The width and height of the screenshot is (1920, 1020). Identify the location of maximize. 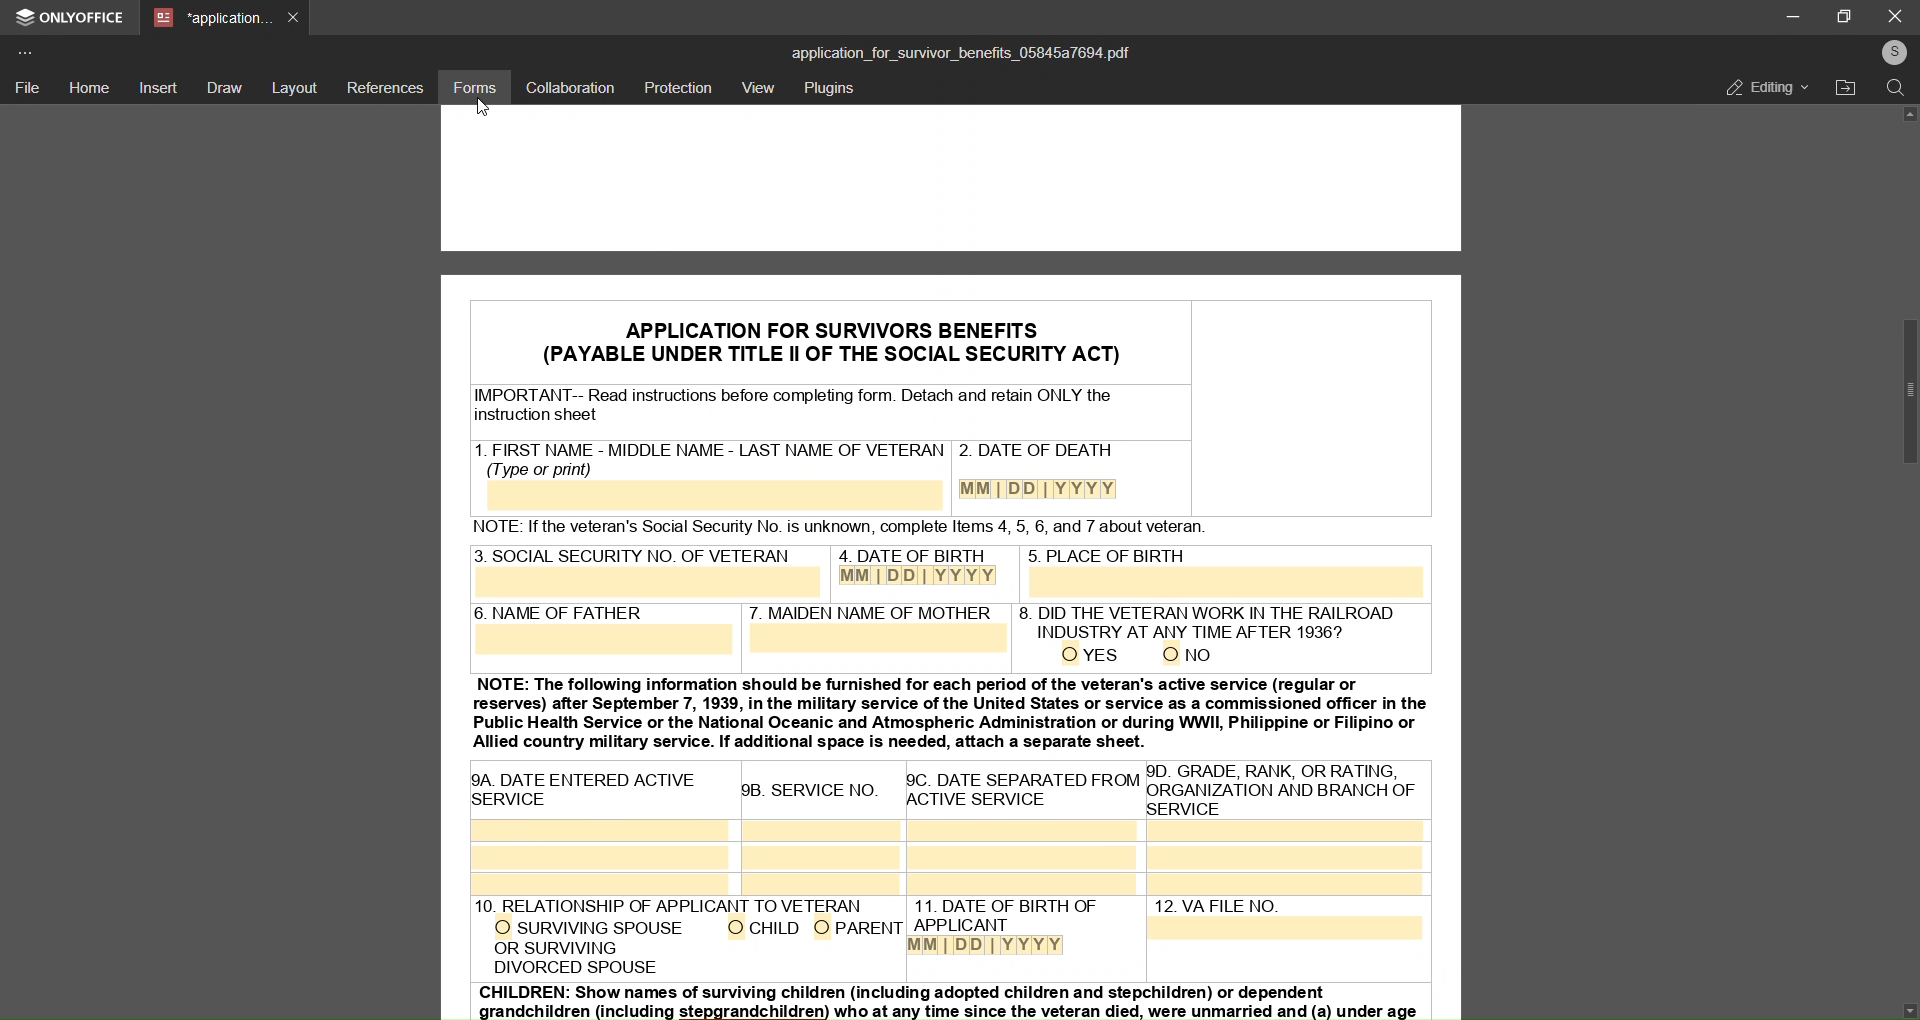
(1848, 15).